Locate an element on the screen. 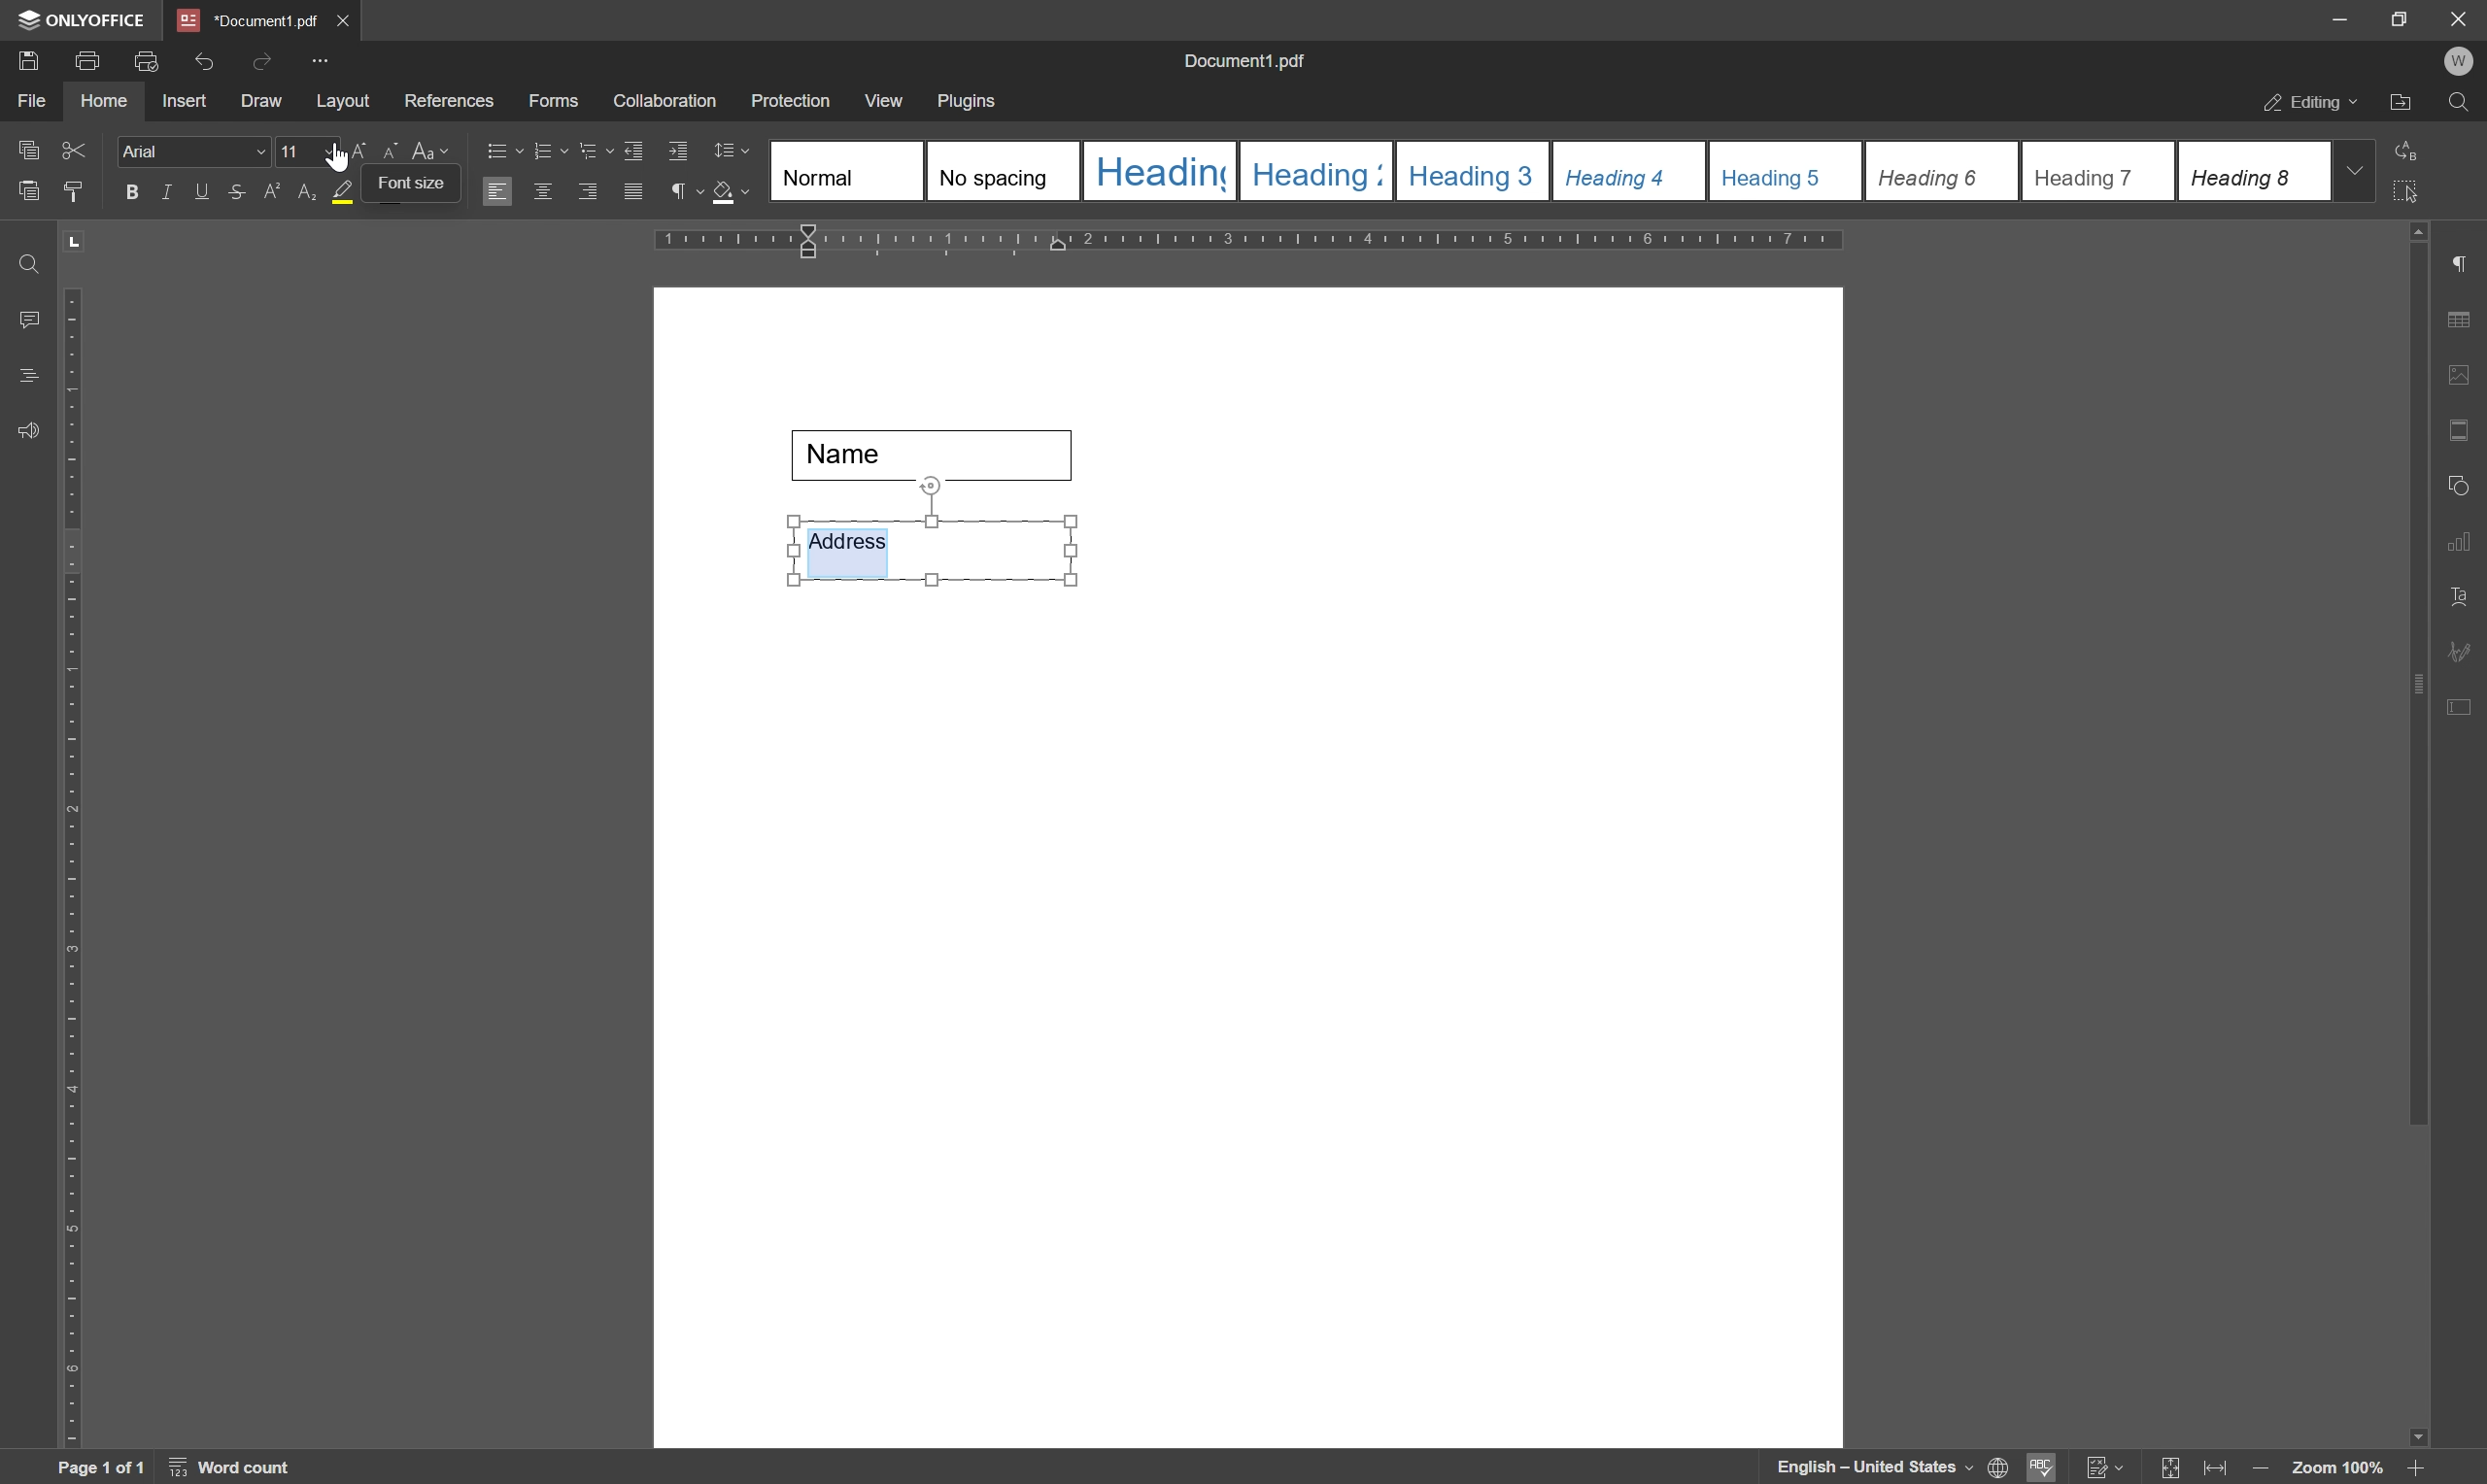 The image size is (2487, 1484). word count is located at coordinates (236, 1468).